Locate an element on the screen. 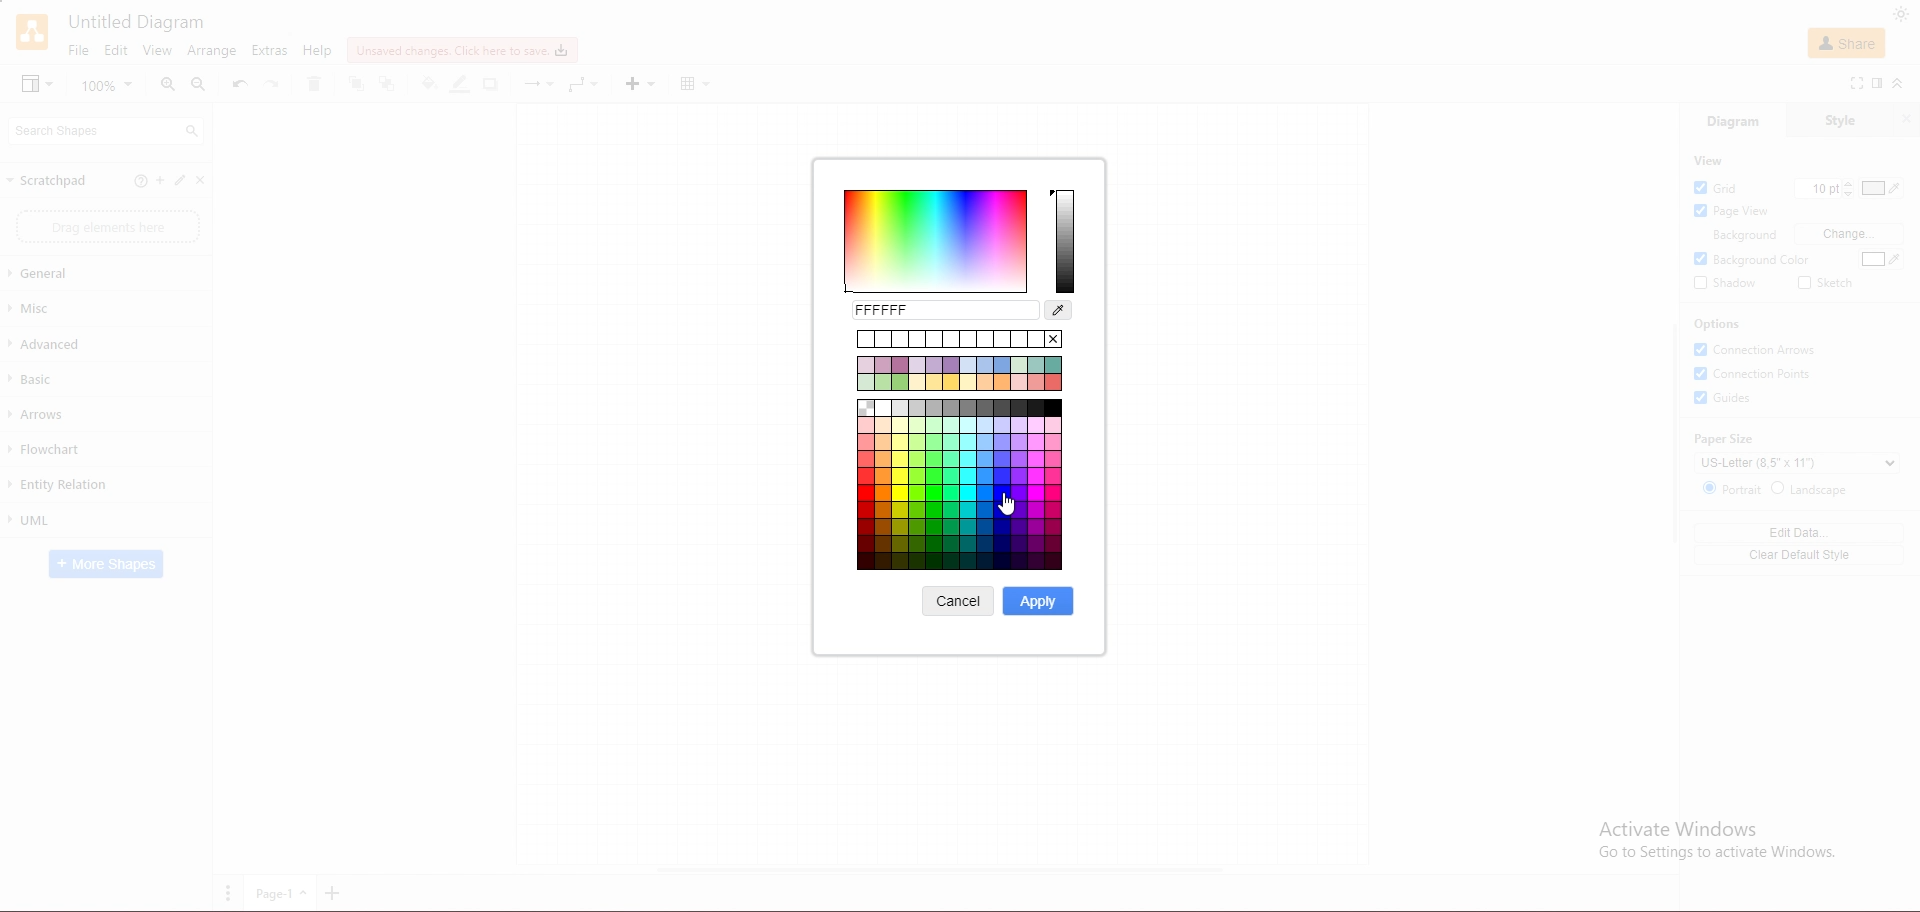  color code is located at coordinates (943, 311).